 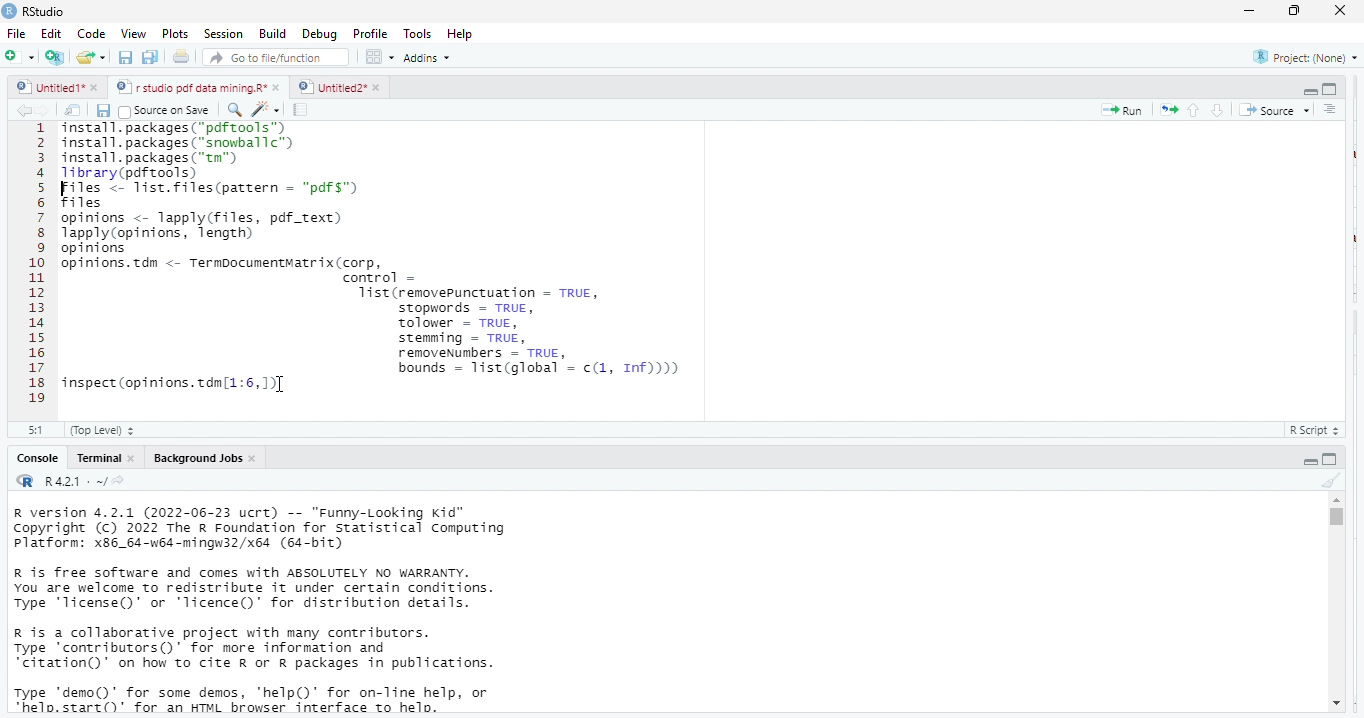 I want to click on close, so click(x=98, y=89).